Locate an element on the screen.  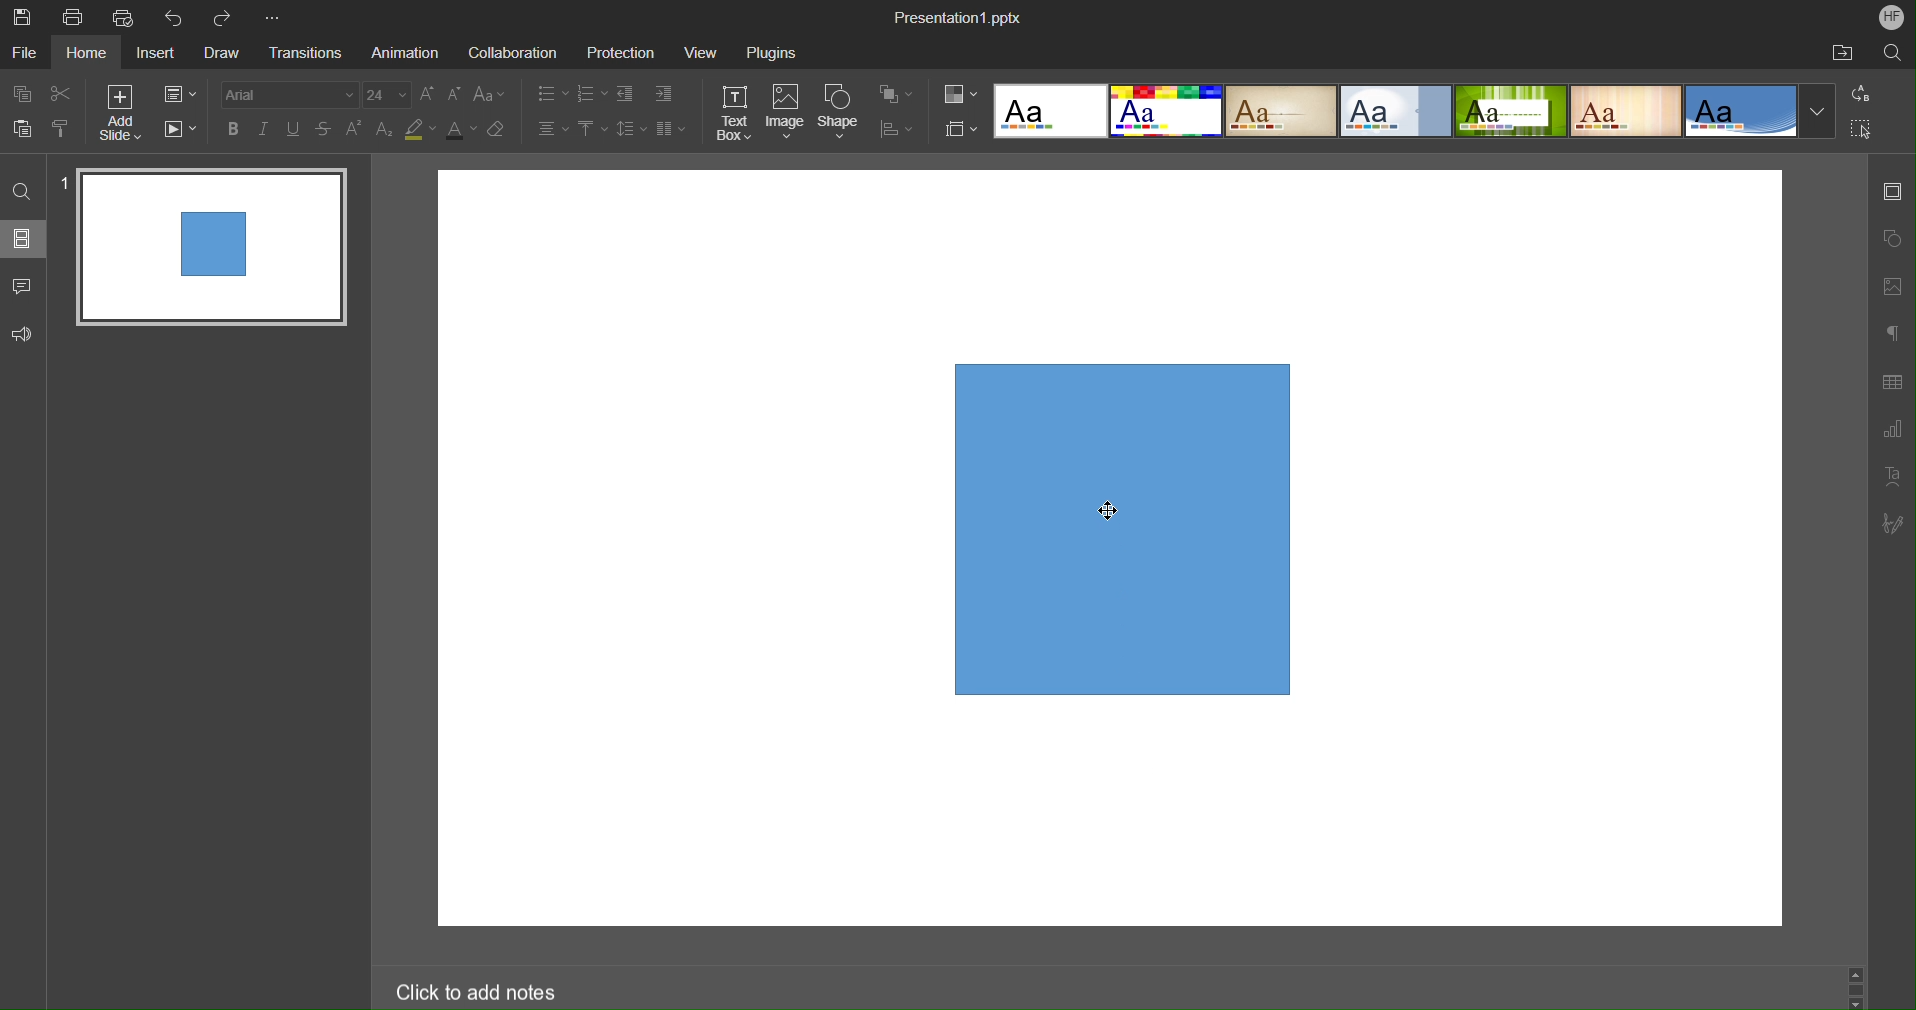
Underline is located at coordinates (292, 129).